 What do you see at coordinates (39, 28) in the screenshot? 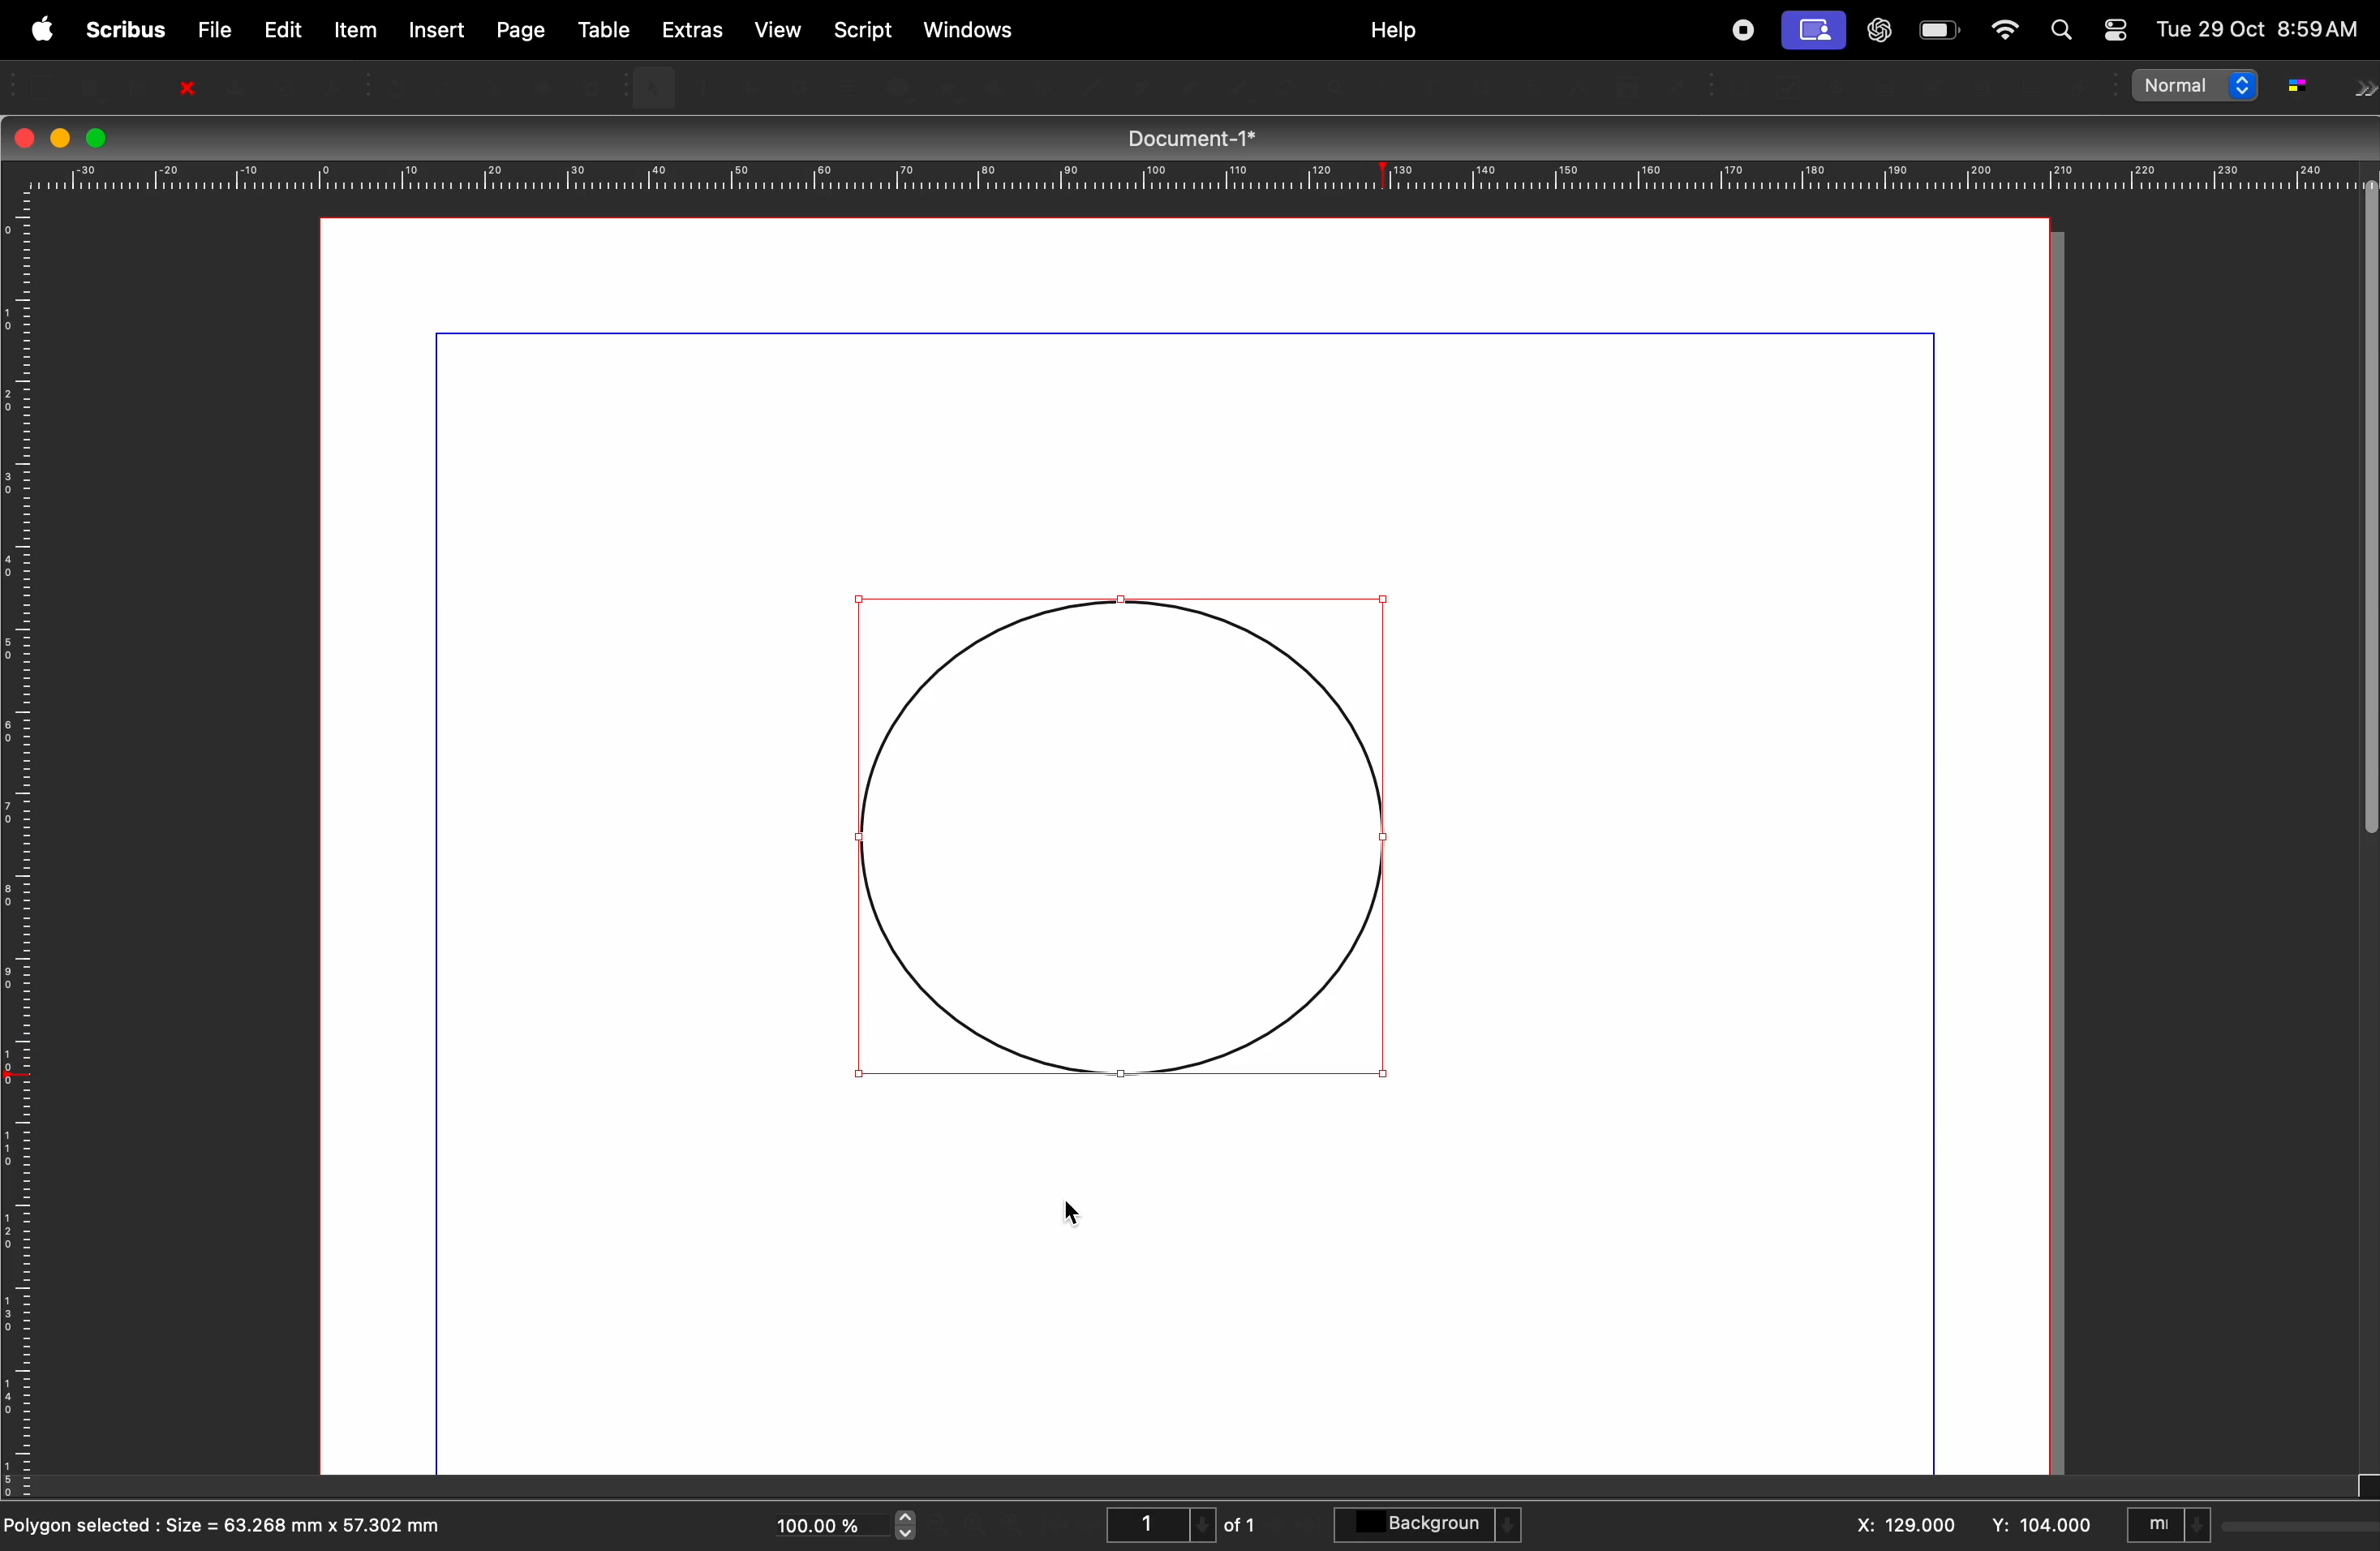
I see `apple menu` at bounding box center [39, 28].